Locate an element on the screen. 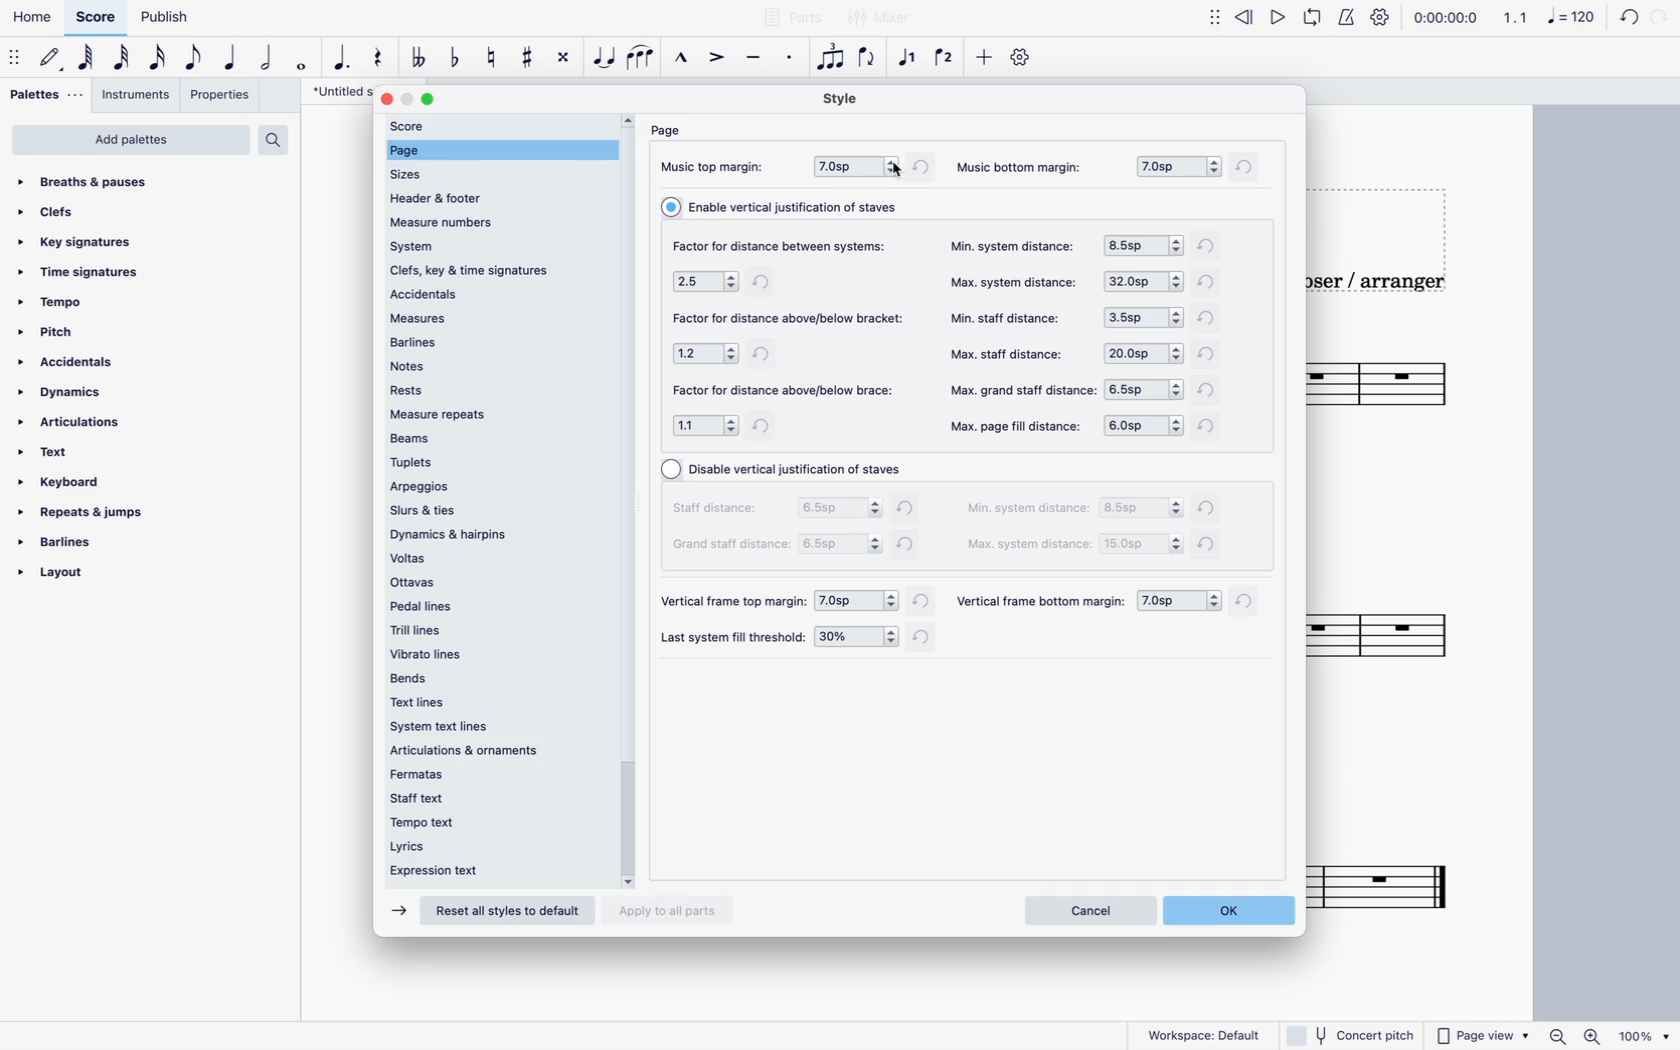 Image resolution: width=1680 pixels, height=1050 pixels. metronome is located at coordinates (1348, 20).